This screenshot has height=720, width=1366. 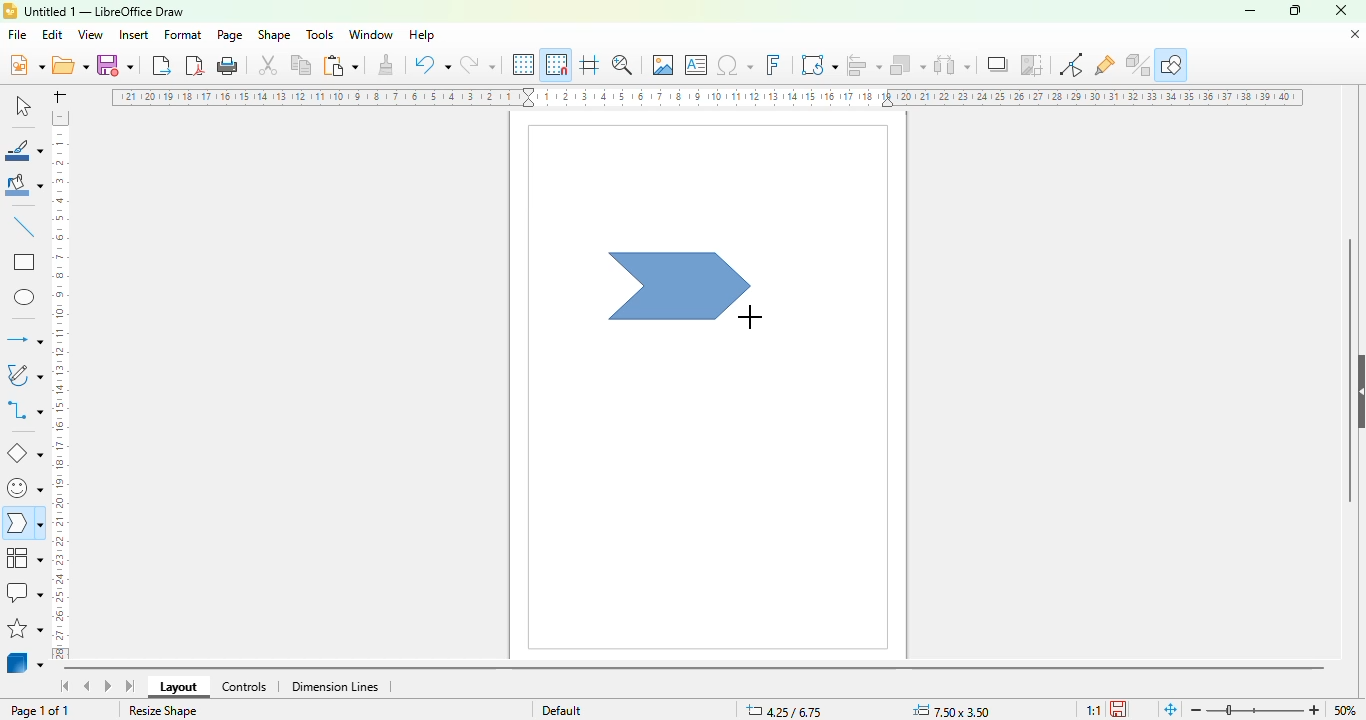 I want to click on ruler, so click(x=59, y=385).